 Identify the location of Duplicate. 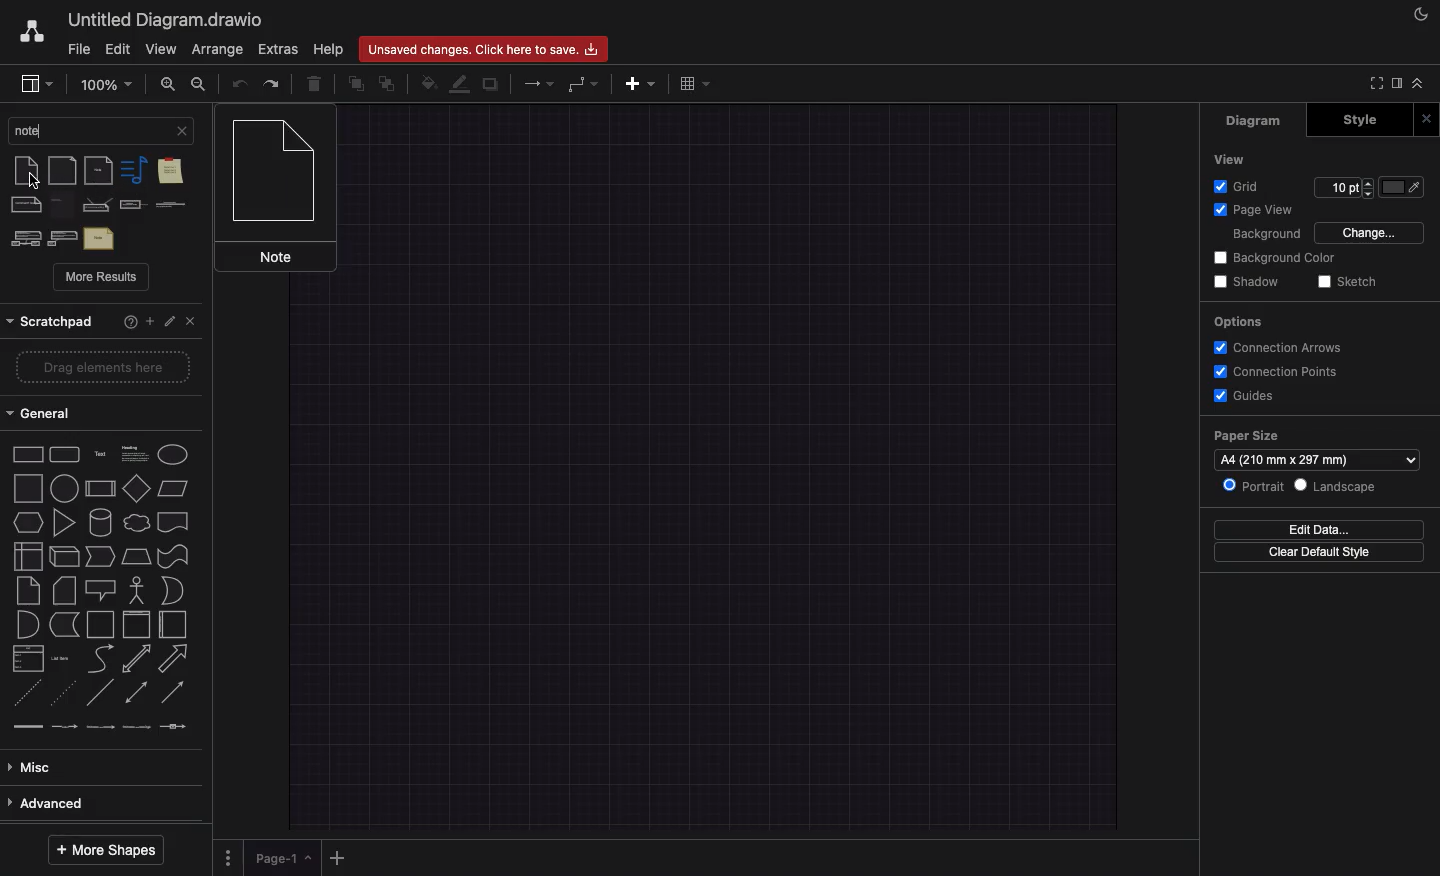
(490, 84).